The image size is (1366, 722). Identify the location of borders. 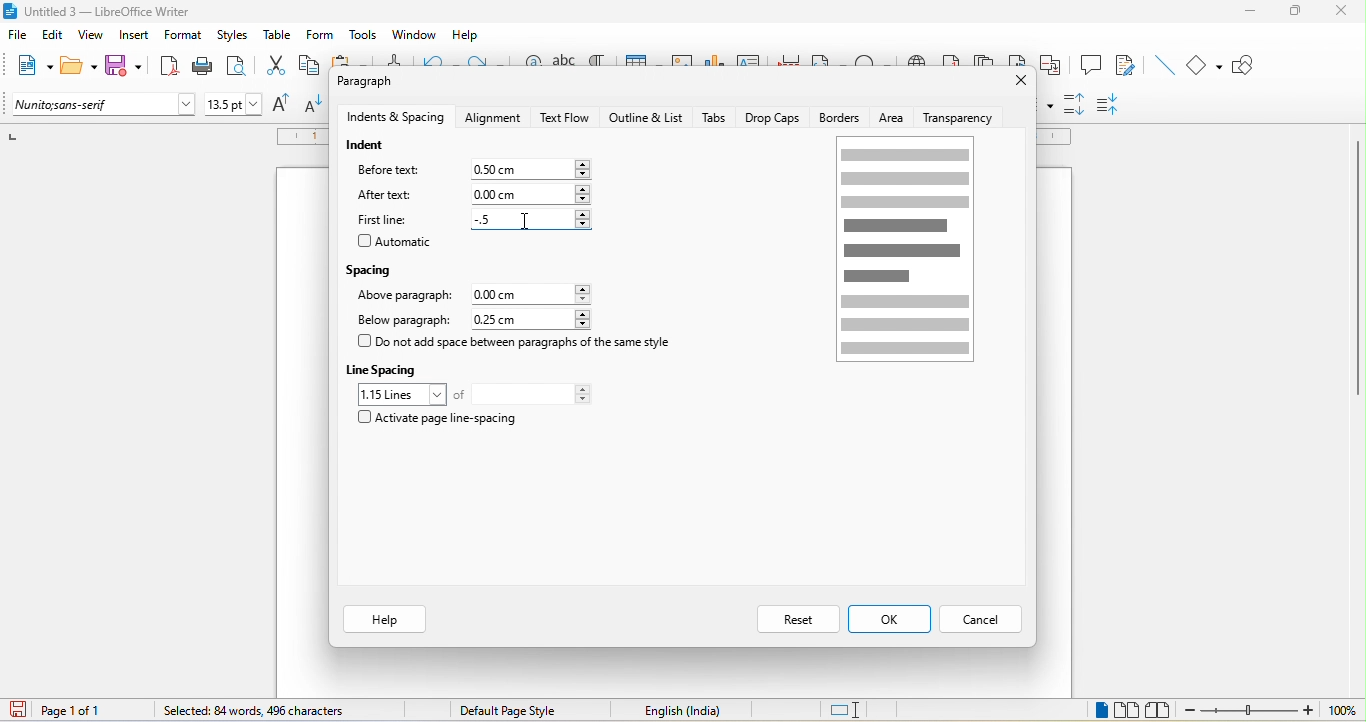
(838, 118).